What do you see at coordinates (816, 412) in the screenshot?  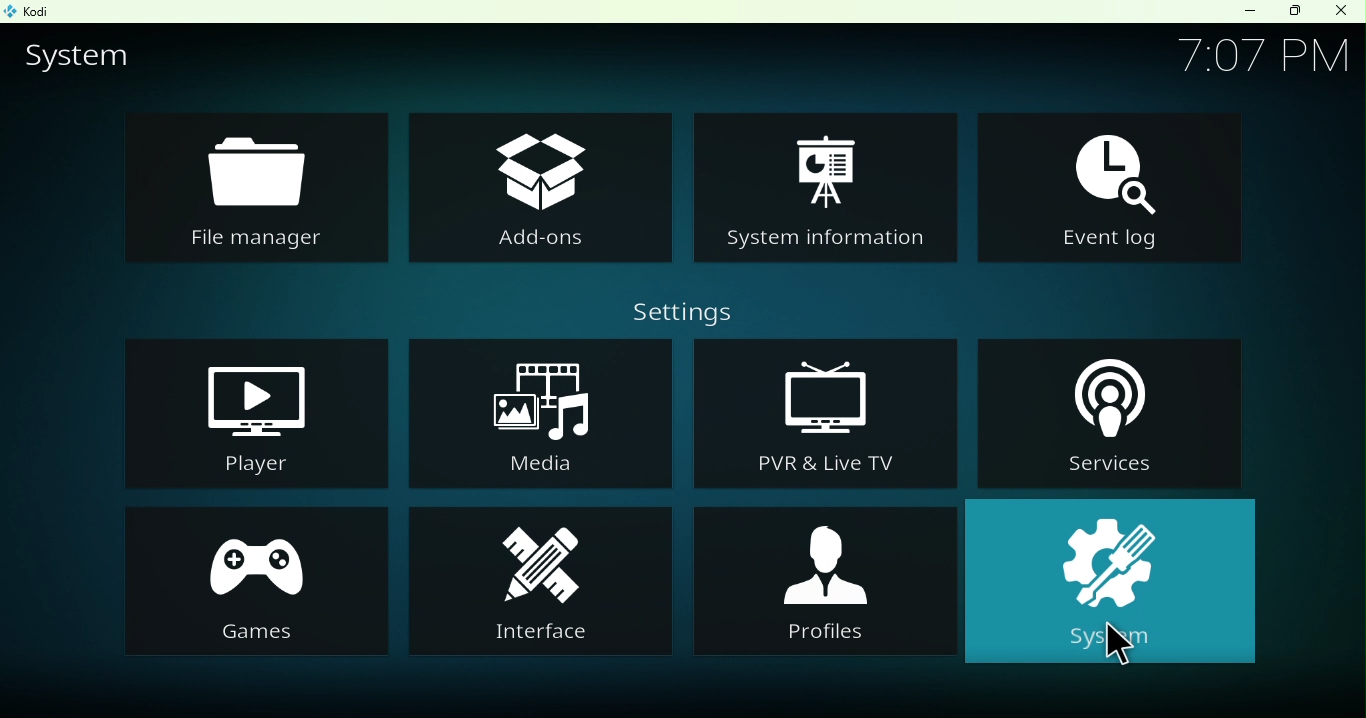 I see `PVR & Live TV` at bounding box center [816, 412].